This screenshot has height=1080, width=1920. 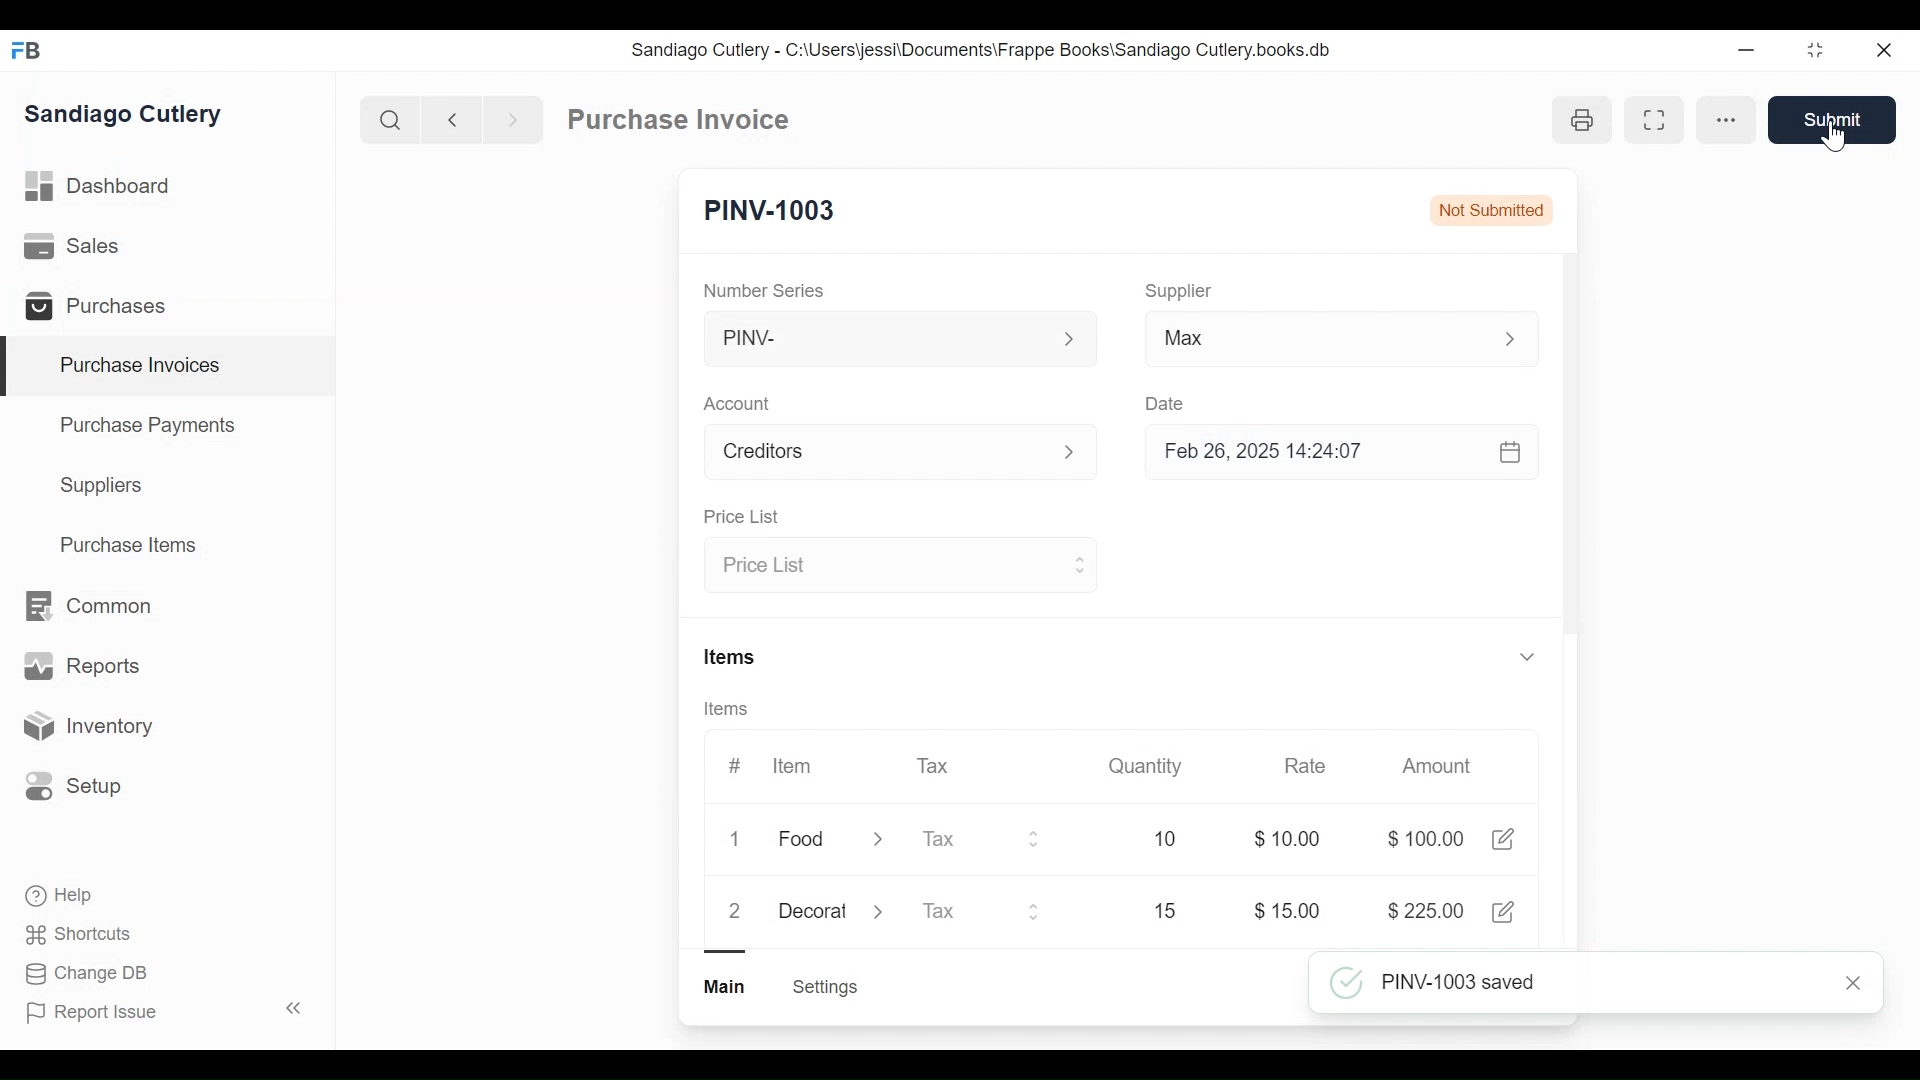 What do you see at coordinates (727, 985) in the screenshot?
I see `Main` at bounding box center [727, 985].